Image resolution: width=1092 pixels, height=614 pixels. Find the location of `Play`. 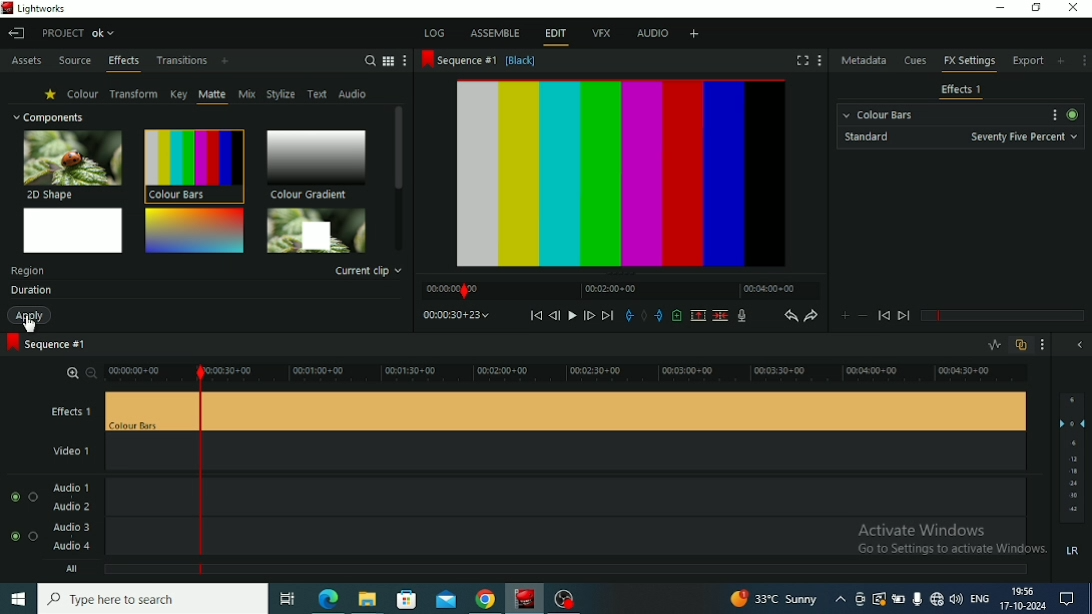

Play is located at coordinates (572, 316).